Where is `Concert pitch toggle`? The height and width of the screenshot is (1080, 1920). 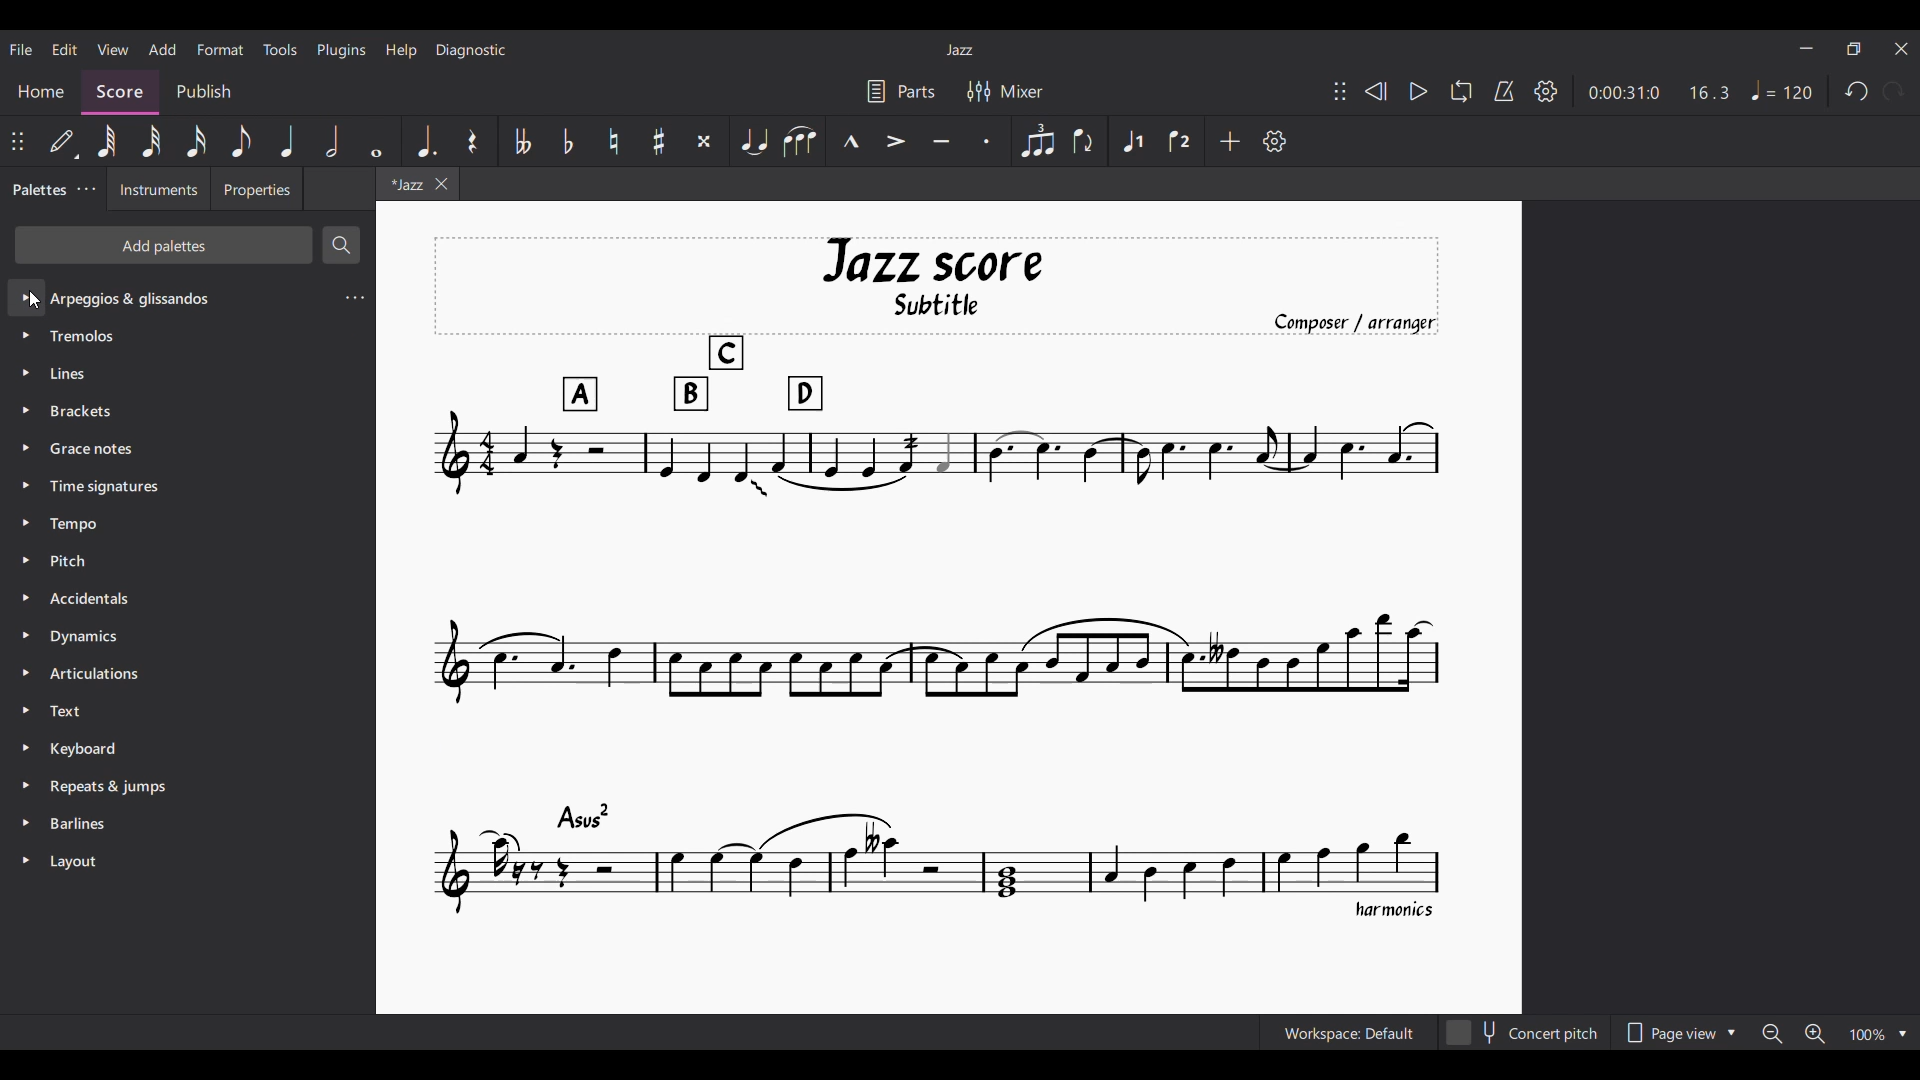 Concert pitch toggle is located at coordinates (1524, 1032).